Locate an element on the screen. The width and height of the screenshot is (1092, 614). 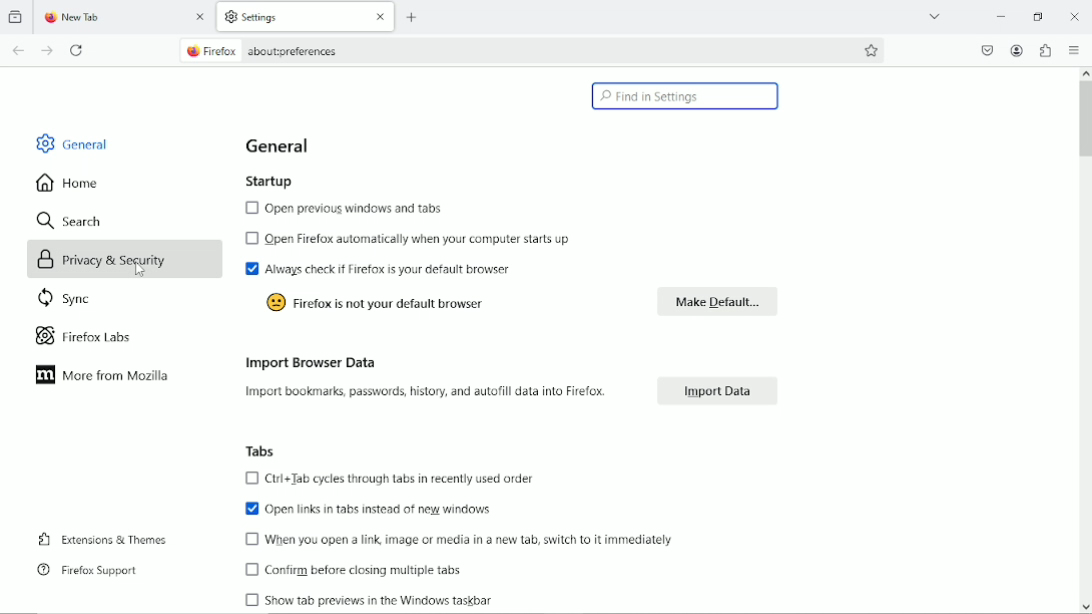
close is located at coordinates (378, 18).